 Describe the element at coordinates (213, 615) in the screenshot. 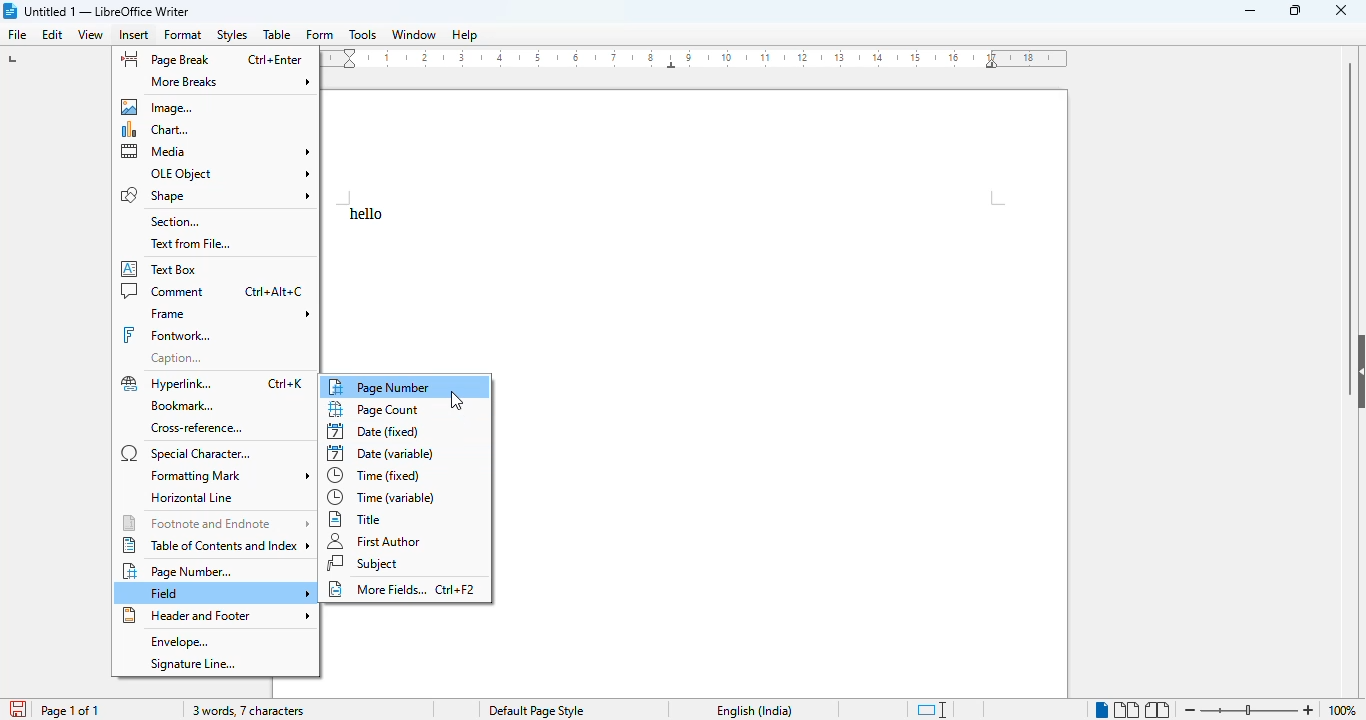

I see `header and footer` at that location.